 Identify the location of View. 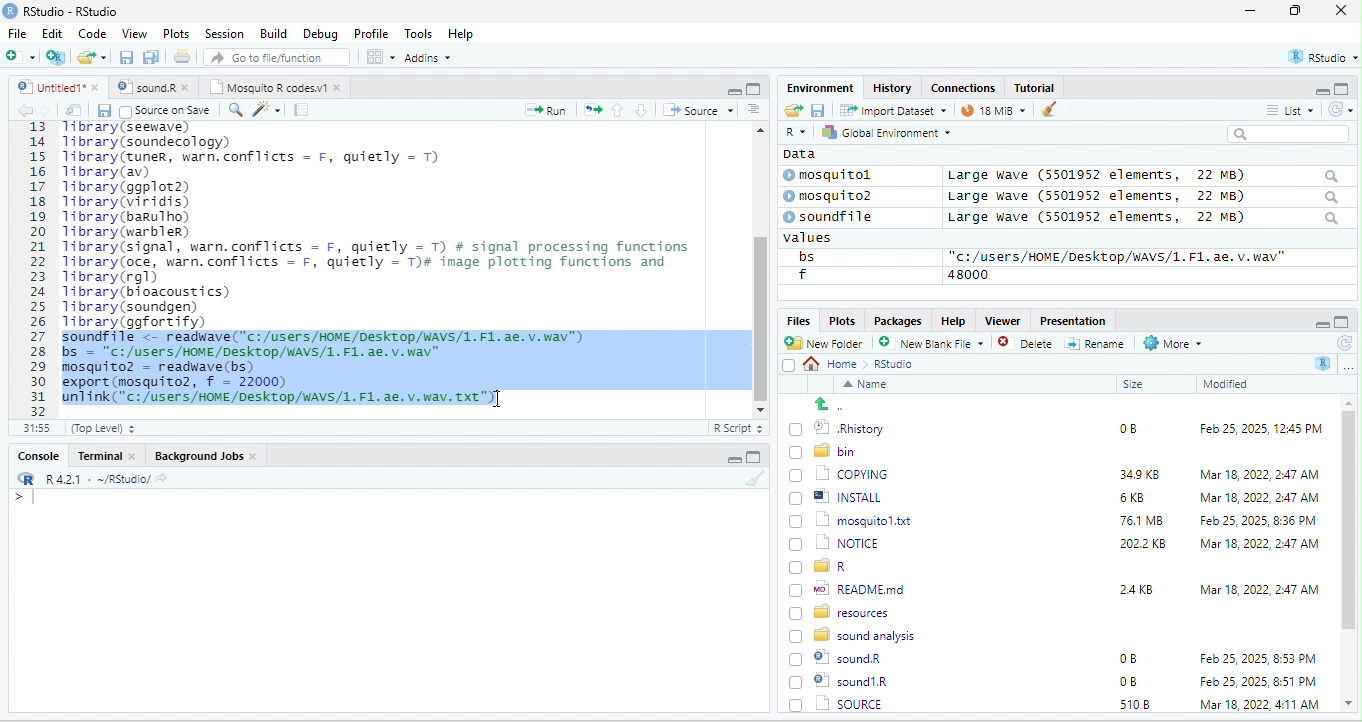
(133, 35).